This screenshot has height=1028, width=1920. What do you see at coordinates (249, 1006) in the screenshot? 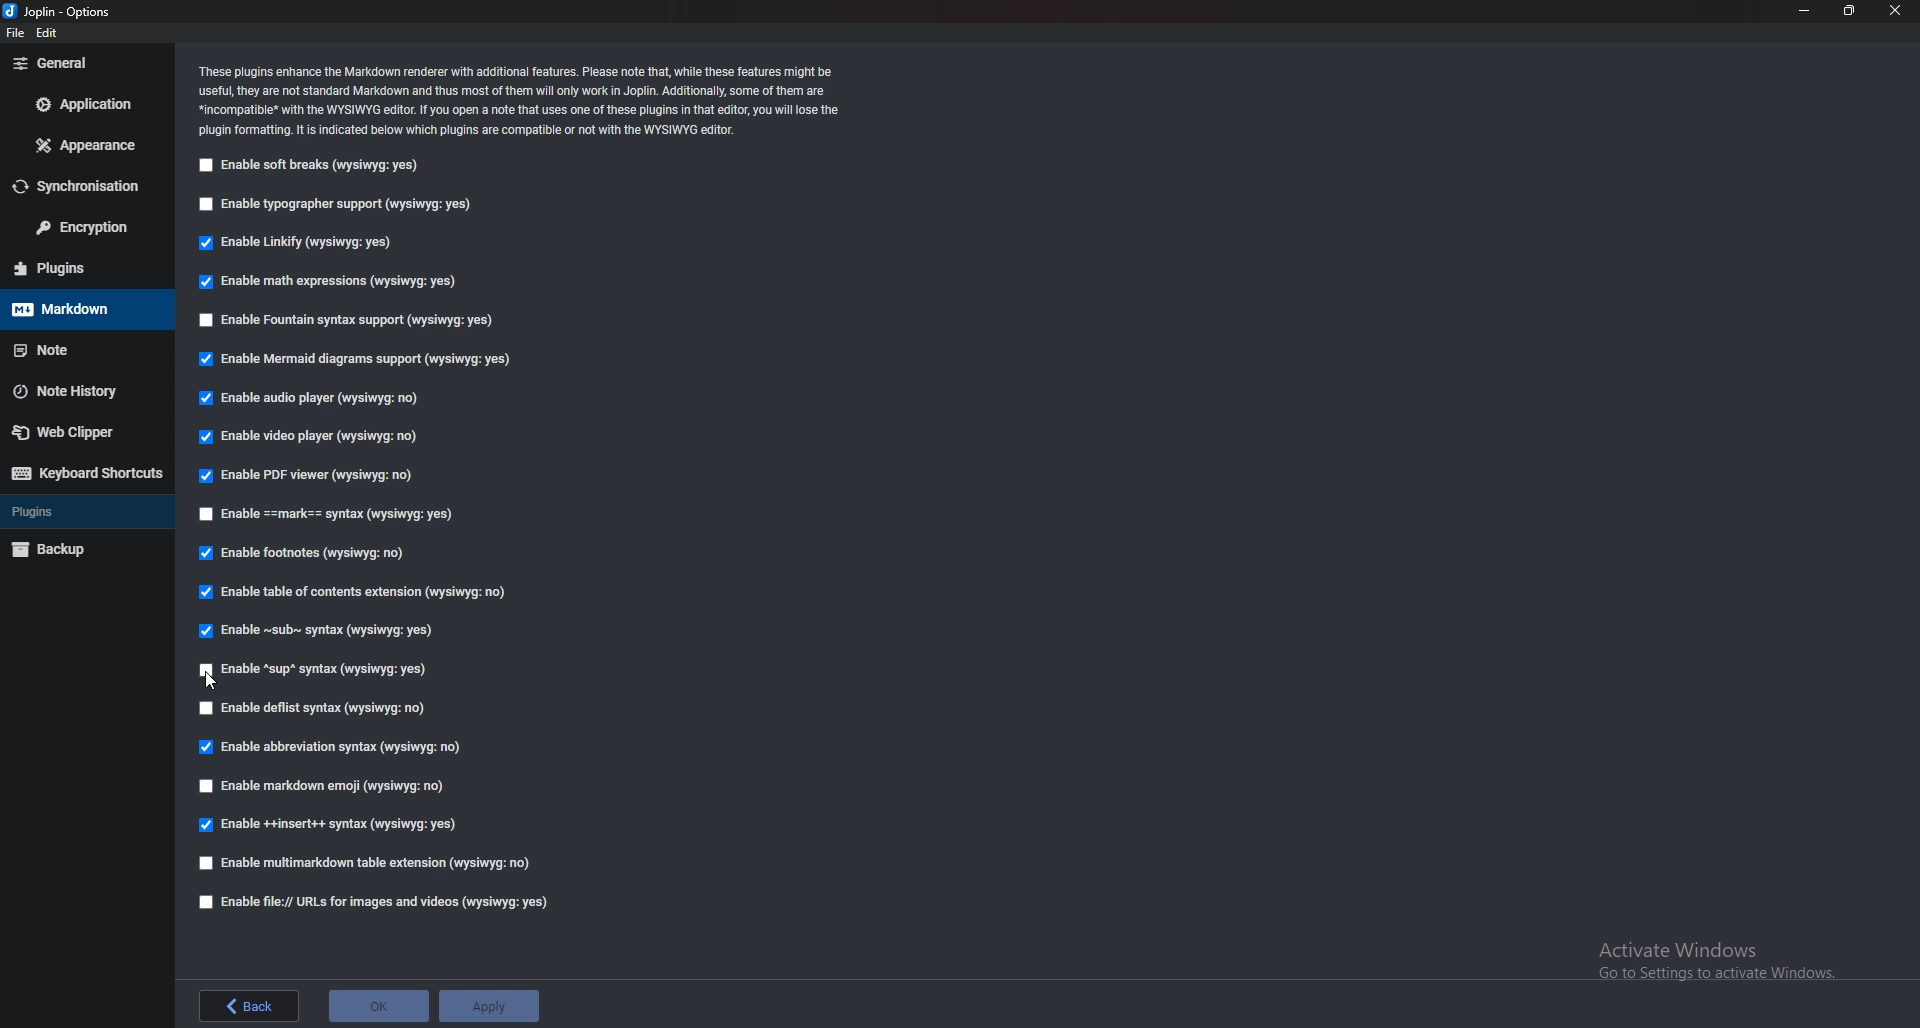
I see `back` at bounding box center [249, 1006].